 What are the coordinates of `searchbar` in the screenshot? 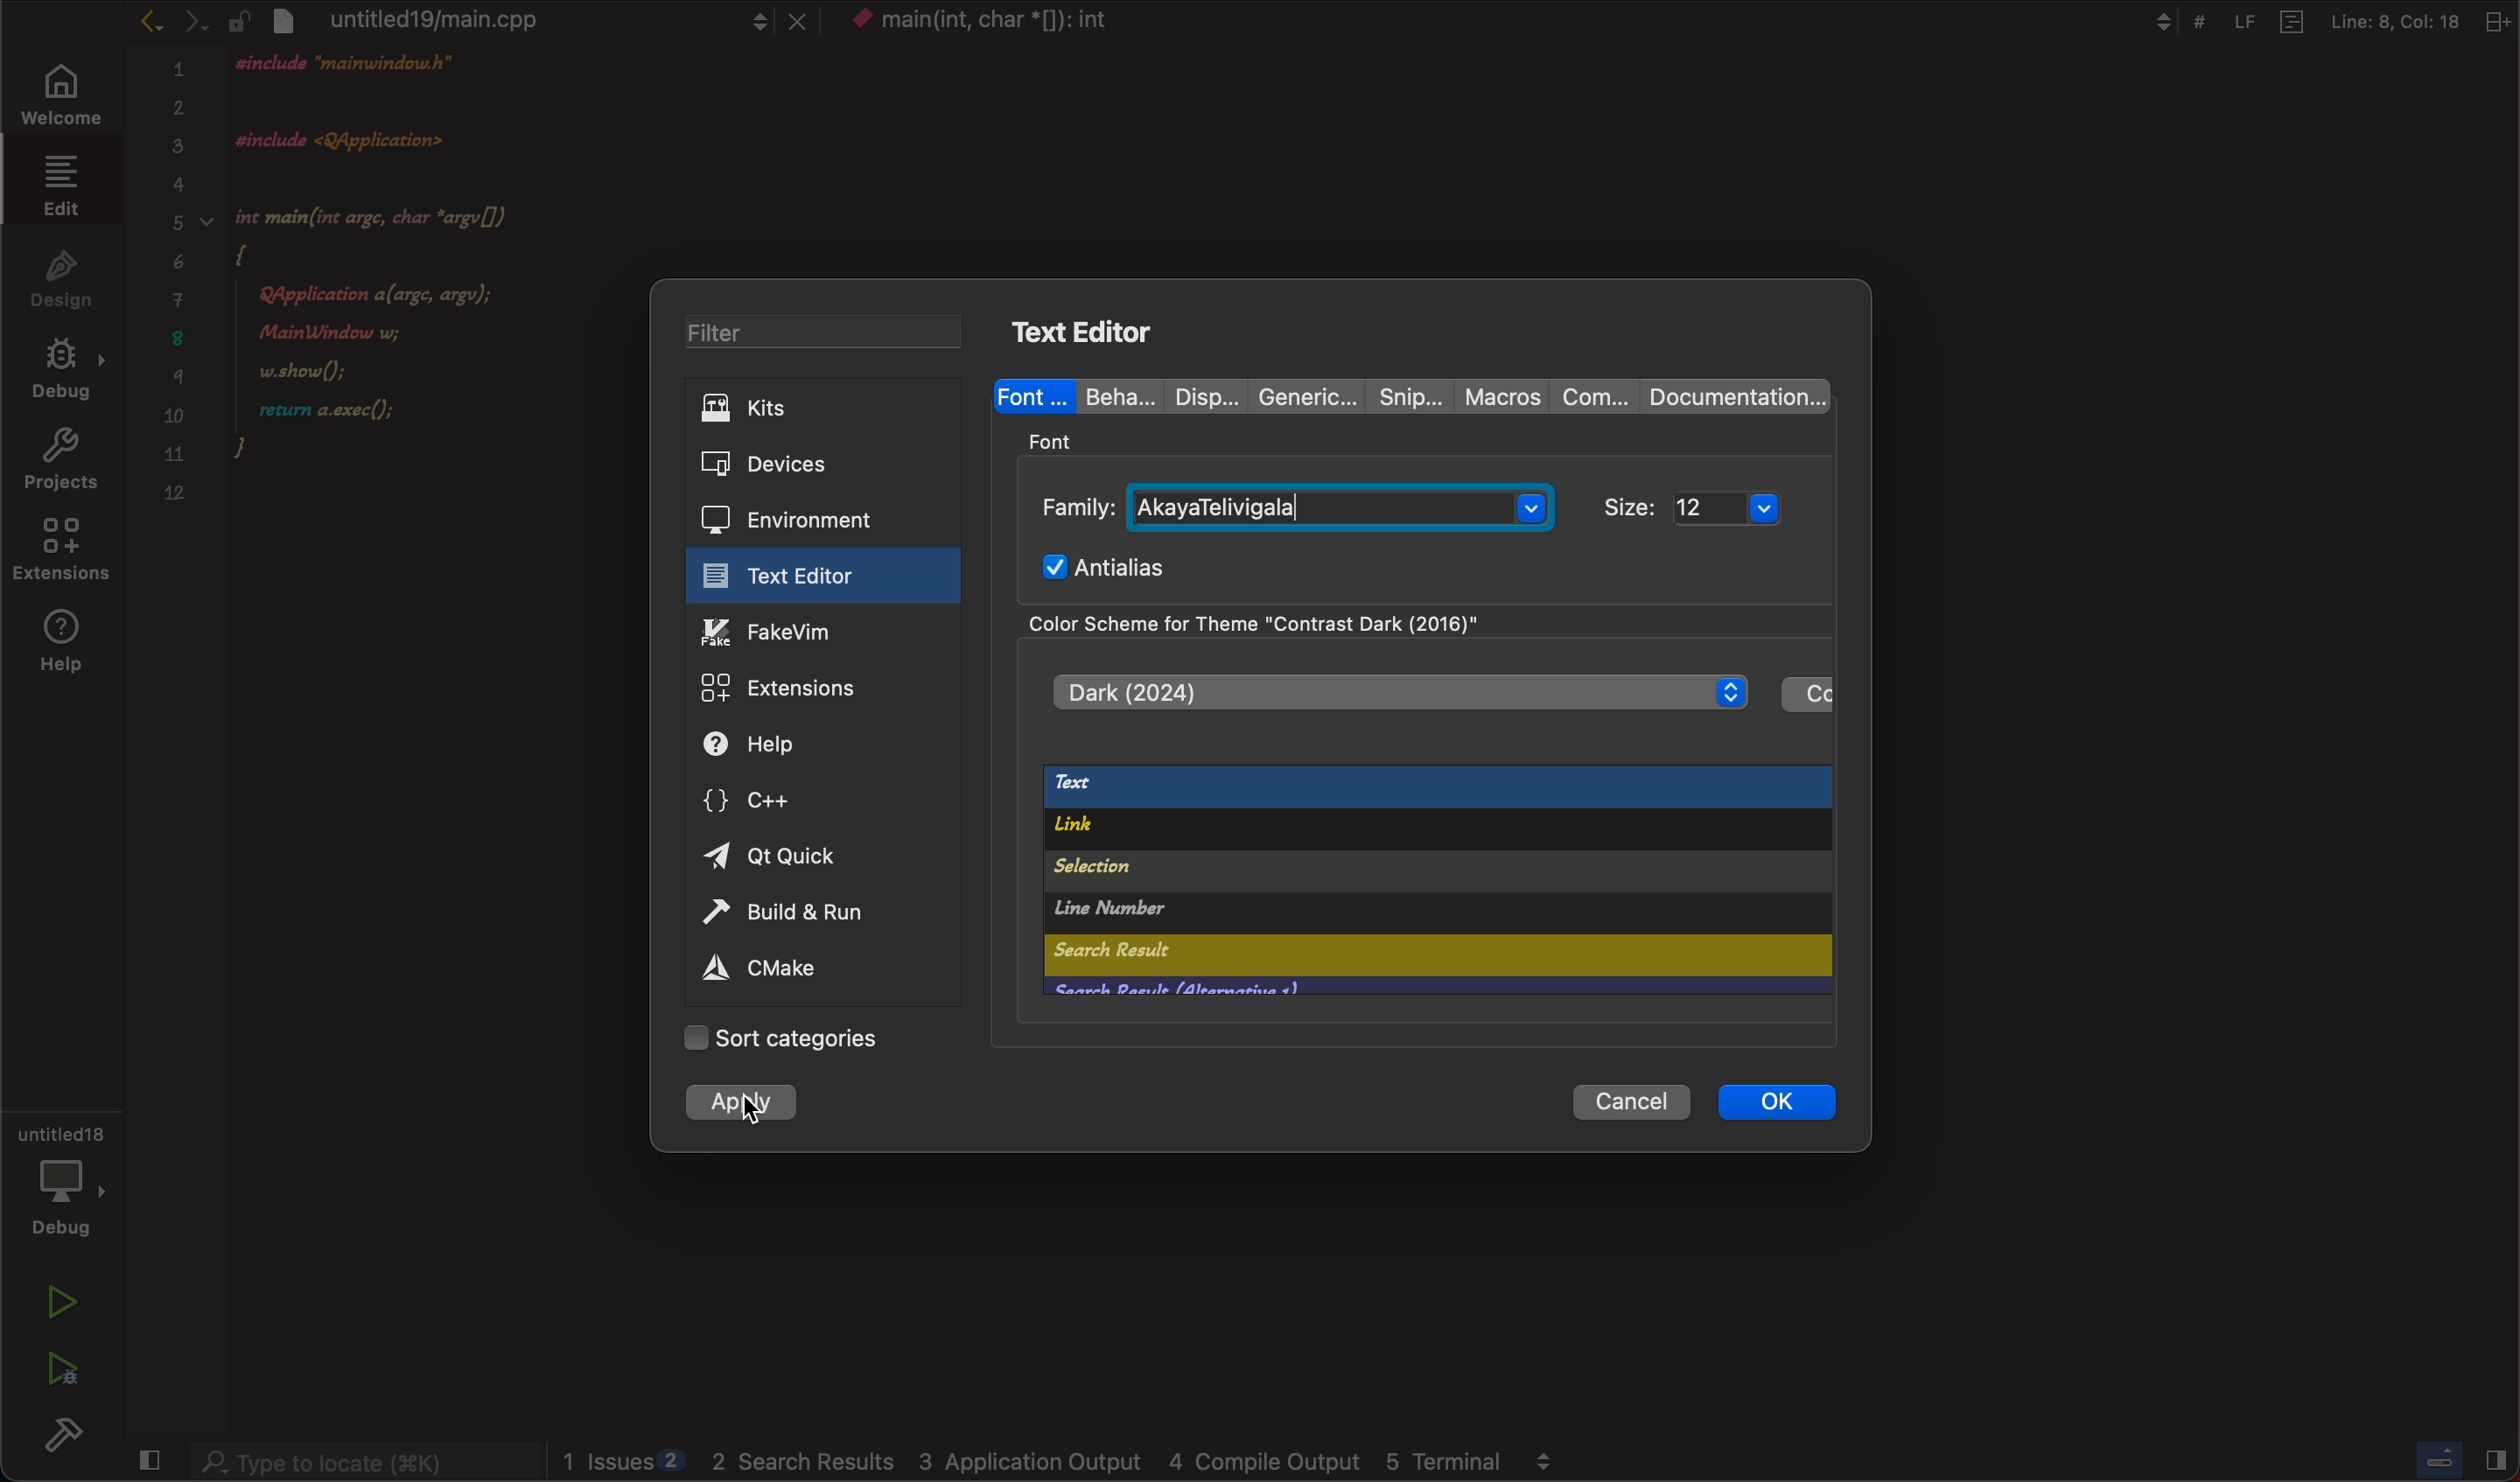 It's located at (363, 1459).